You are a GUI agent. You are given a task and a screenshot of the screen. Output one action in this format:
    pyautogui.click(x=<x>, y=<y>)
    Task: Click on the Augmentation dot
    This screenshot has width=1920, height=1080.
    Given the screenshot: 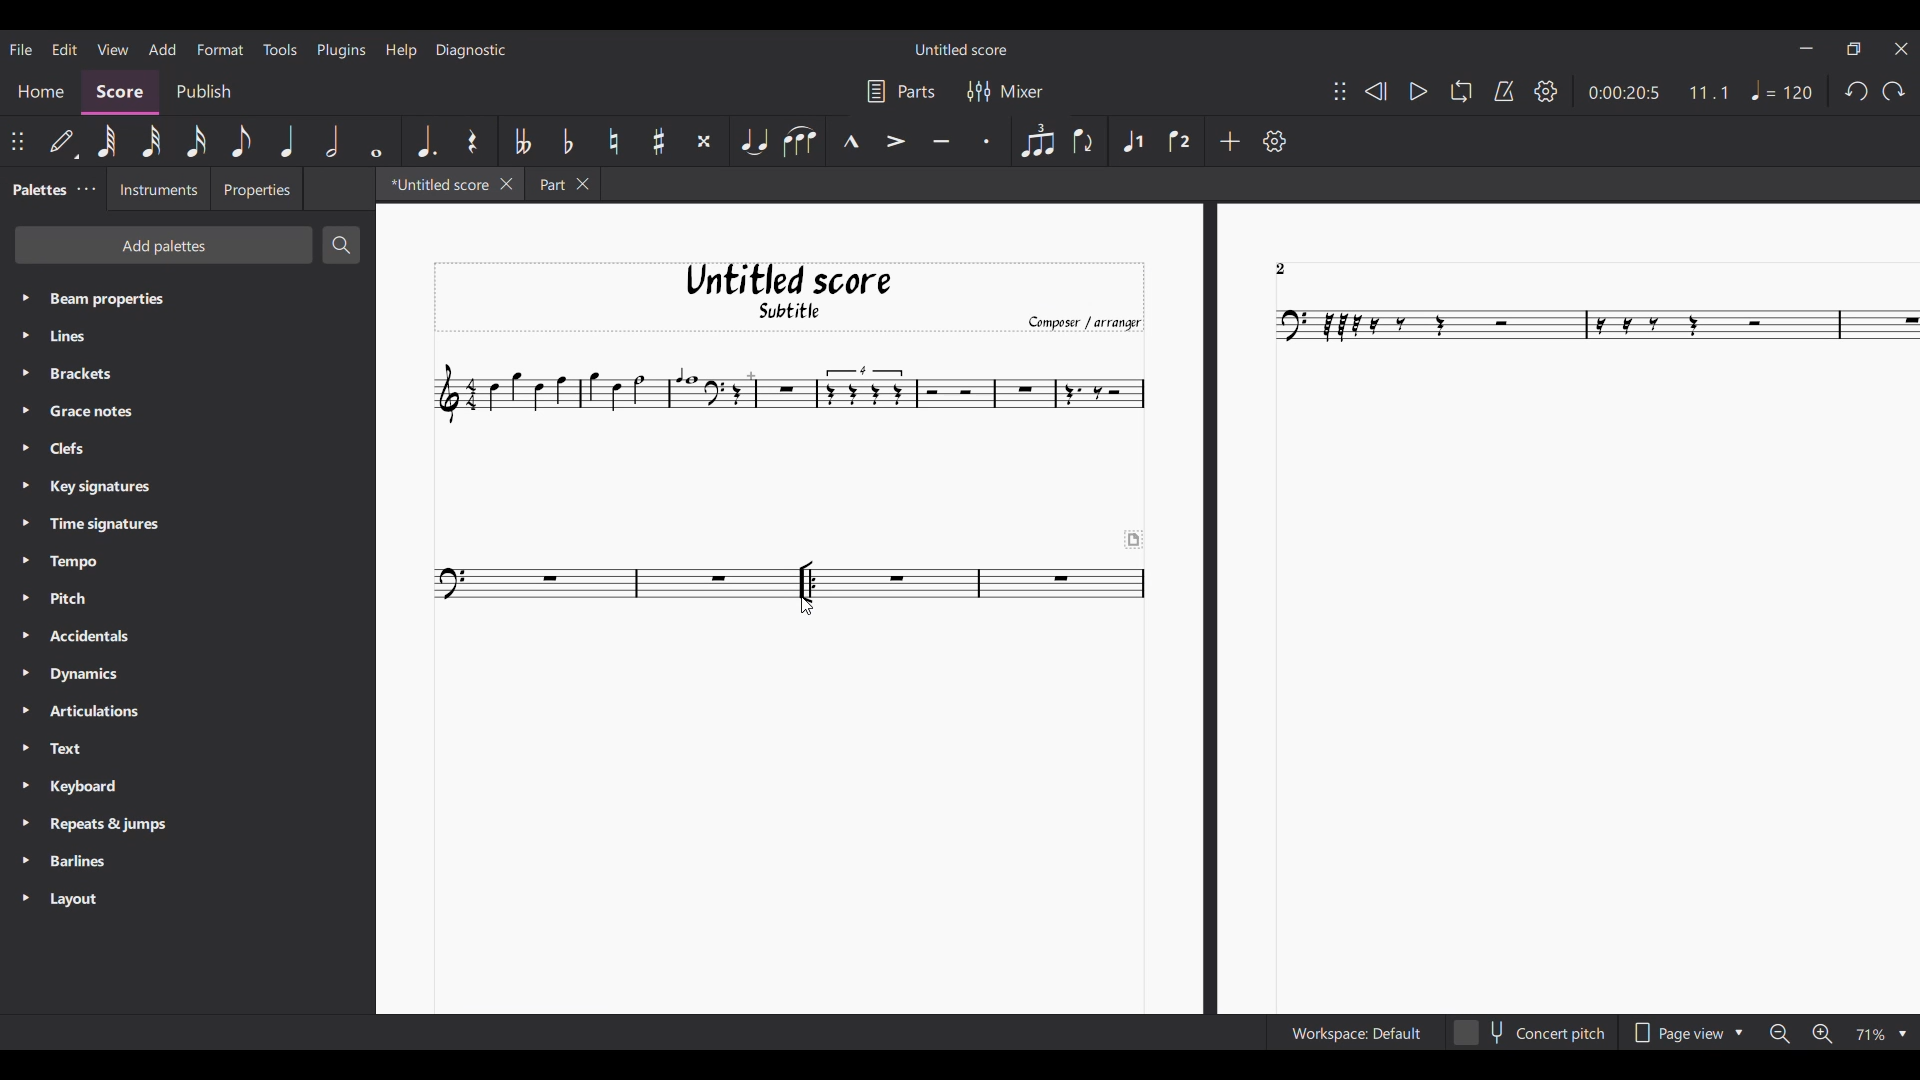 What is the action you would take?
    pyautogui.click(x=426, y=141)
    